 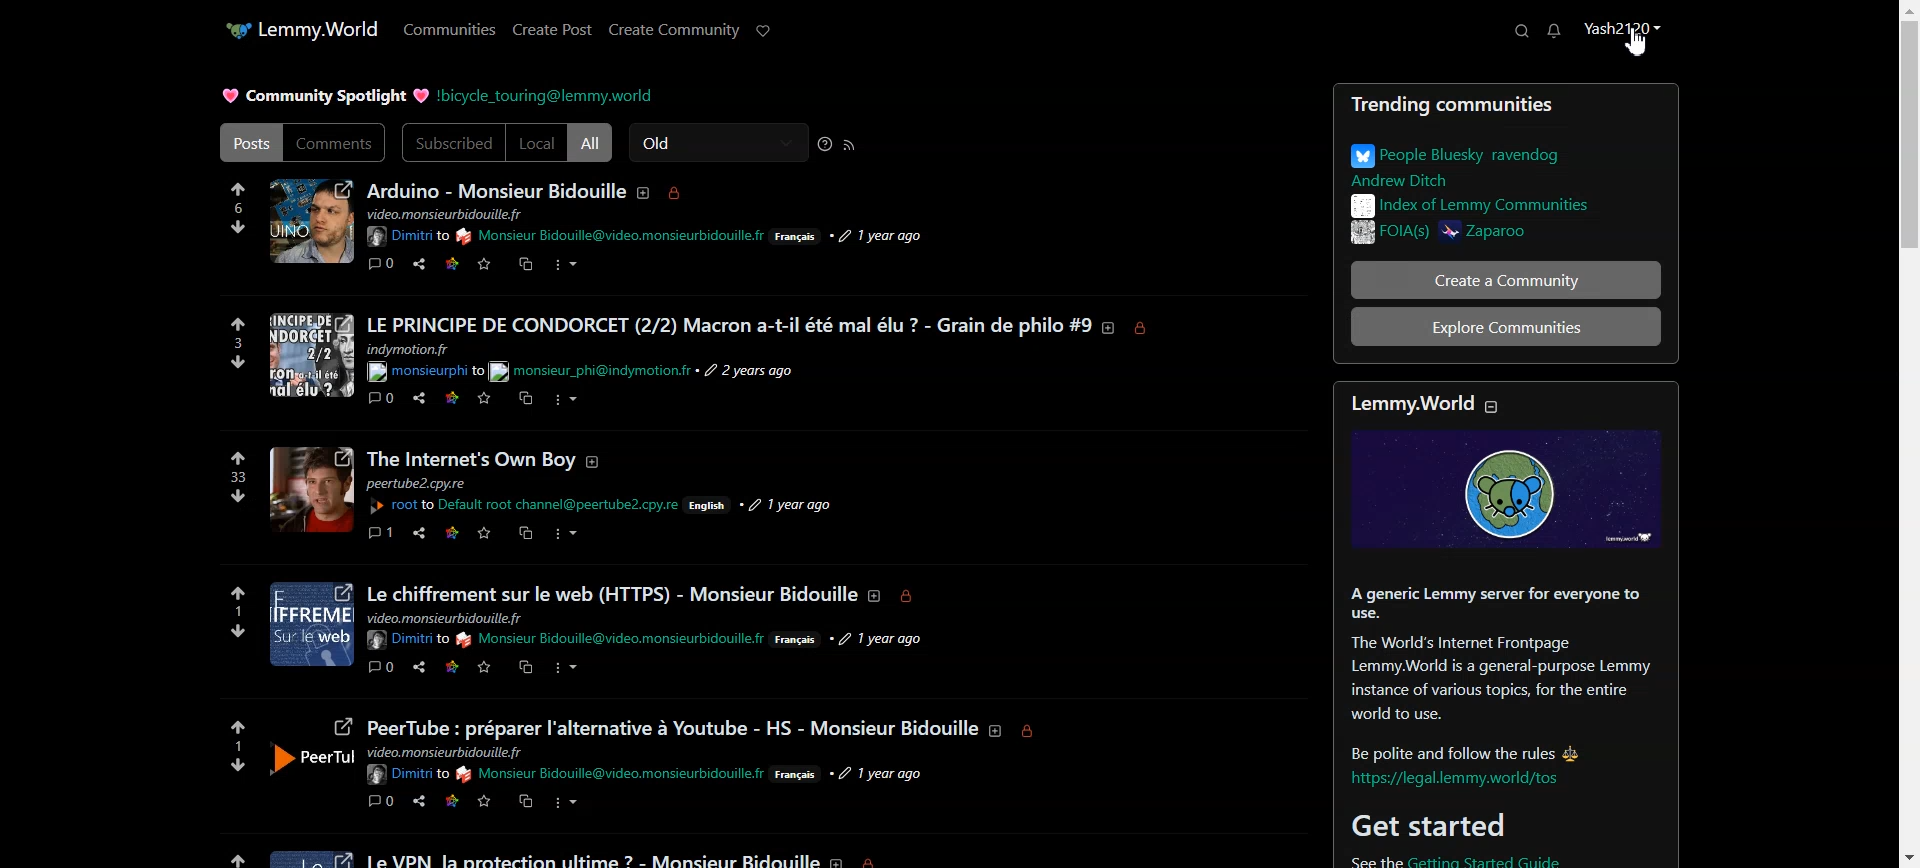 I want to click on Francais, so click(x=802, y=641).